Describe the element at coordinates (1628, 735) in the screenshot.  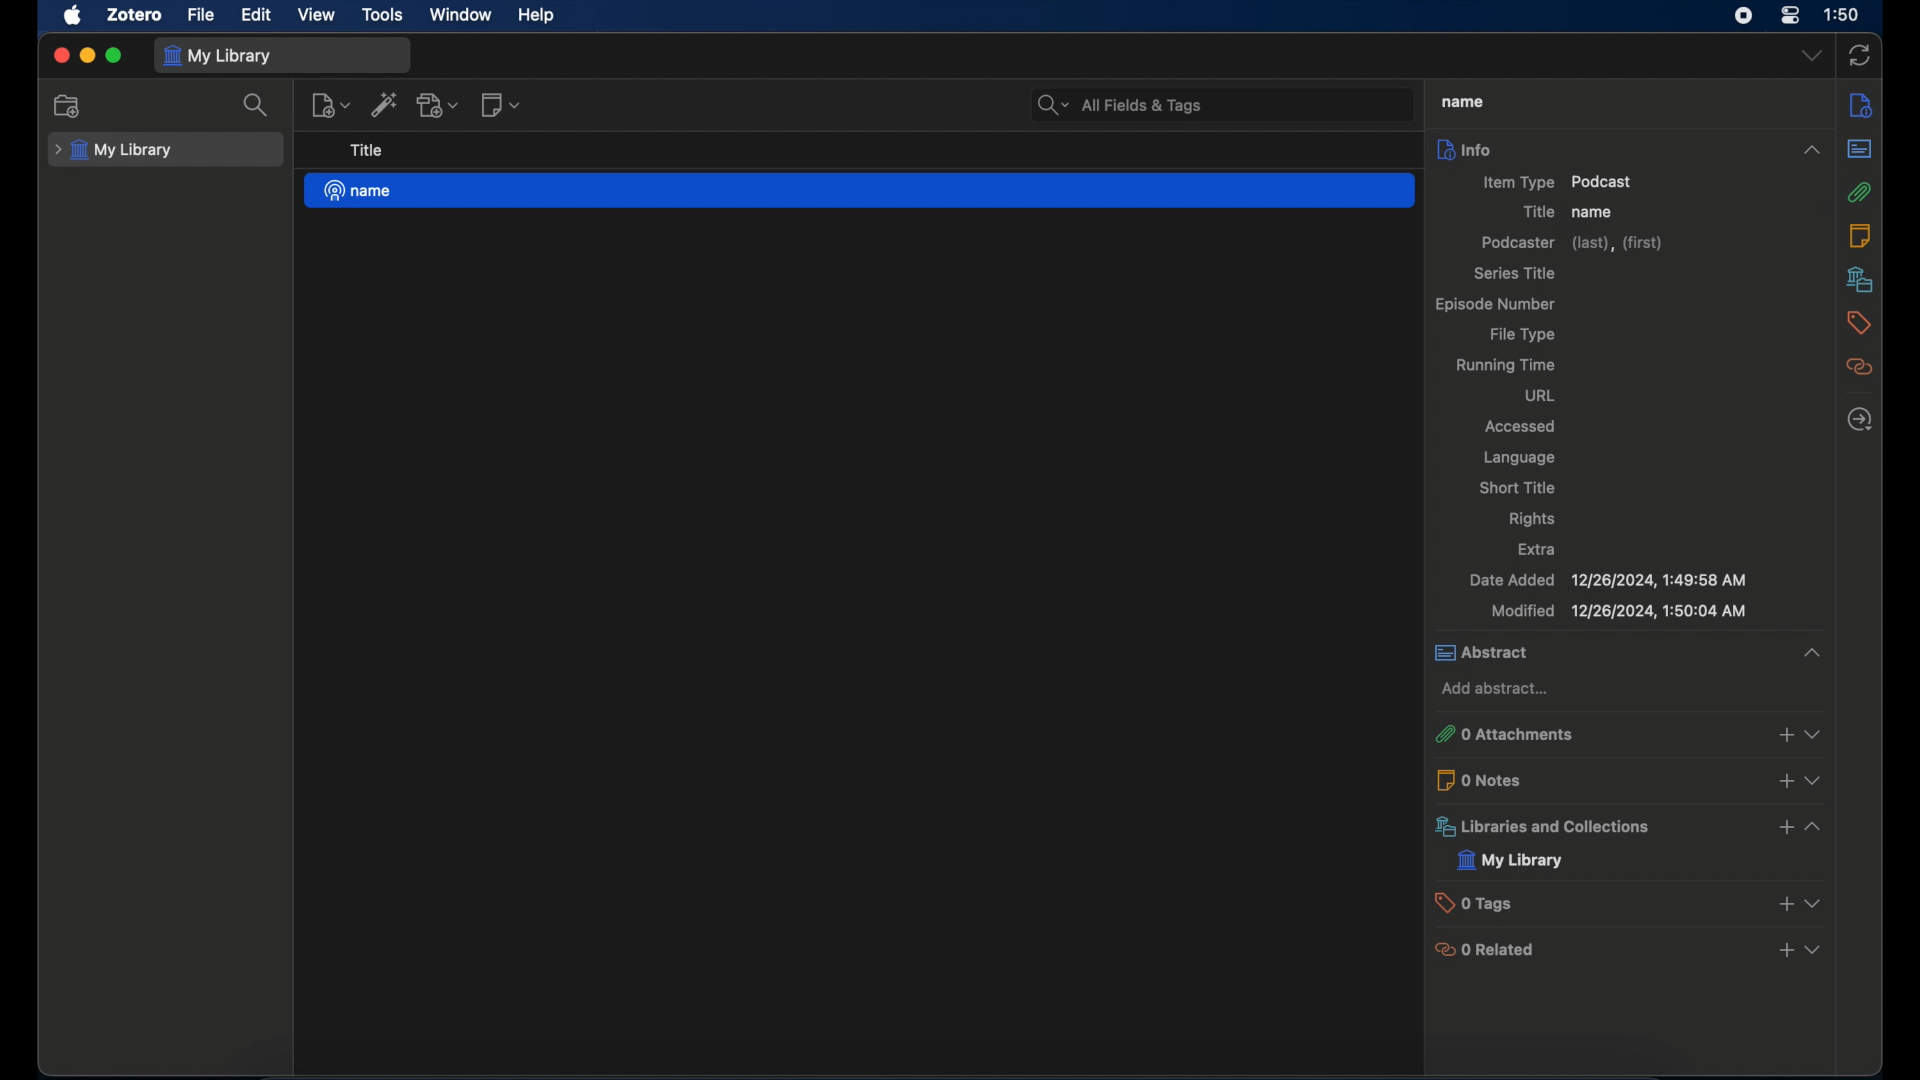
I see `0 attachments` at that location.